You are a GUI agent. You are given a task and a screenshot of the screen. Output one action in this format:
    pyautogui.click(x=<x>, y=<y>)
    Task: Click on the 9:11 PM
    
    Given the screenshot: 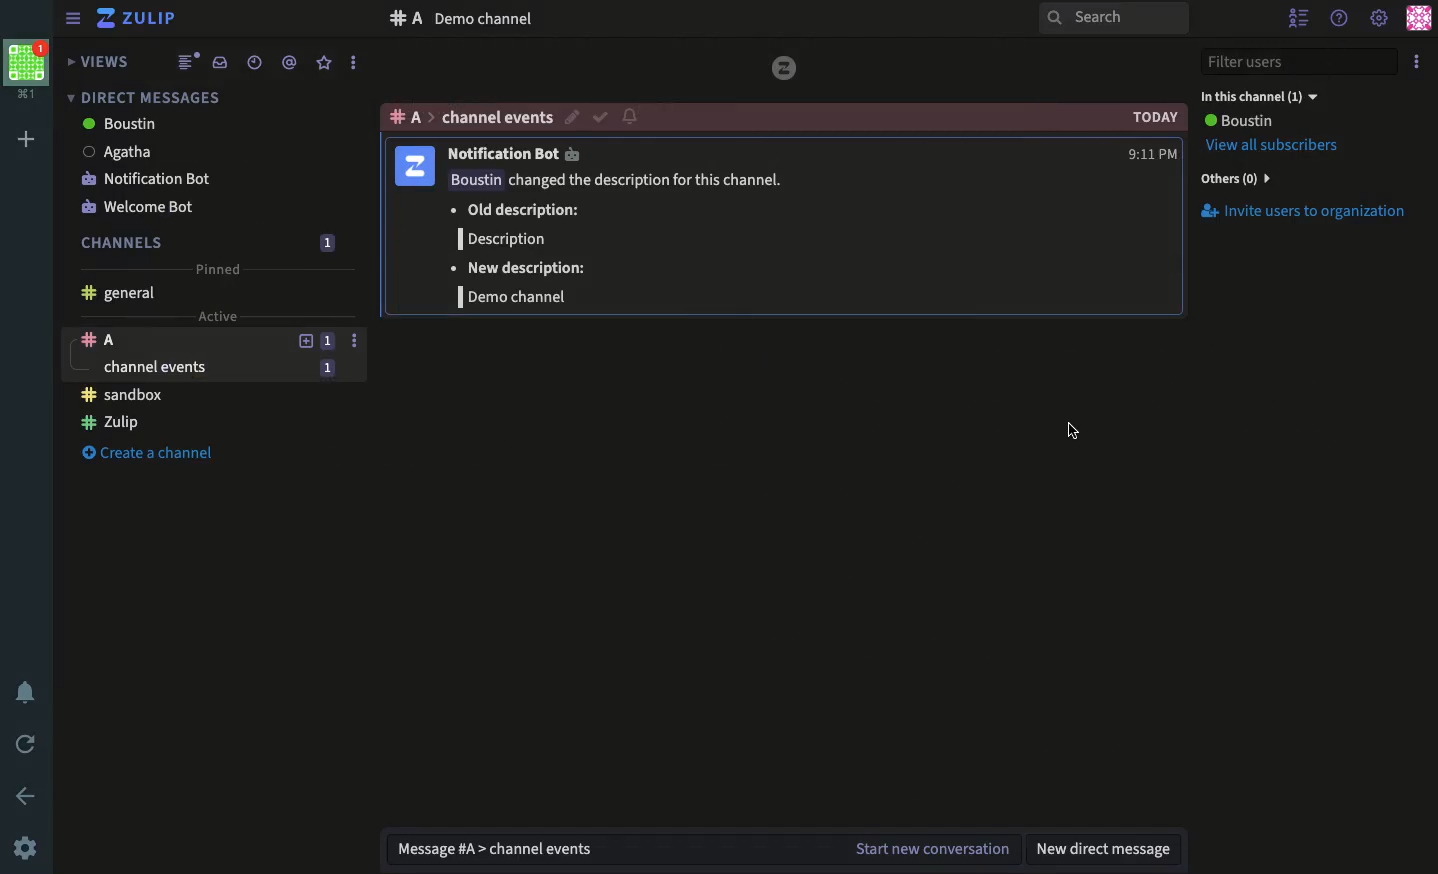 What is the action you would take?
    pyautogui.click(x=1149, y=153)
    